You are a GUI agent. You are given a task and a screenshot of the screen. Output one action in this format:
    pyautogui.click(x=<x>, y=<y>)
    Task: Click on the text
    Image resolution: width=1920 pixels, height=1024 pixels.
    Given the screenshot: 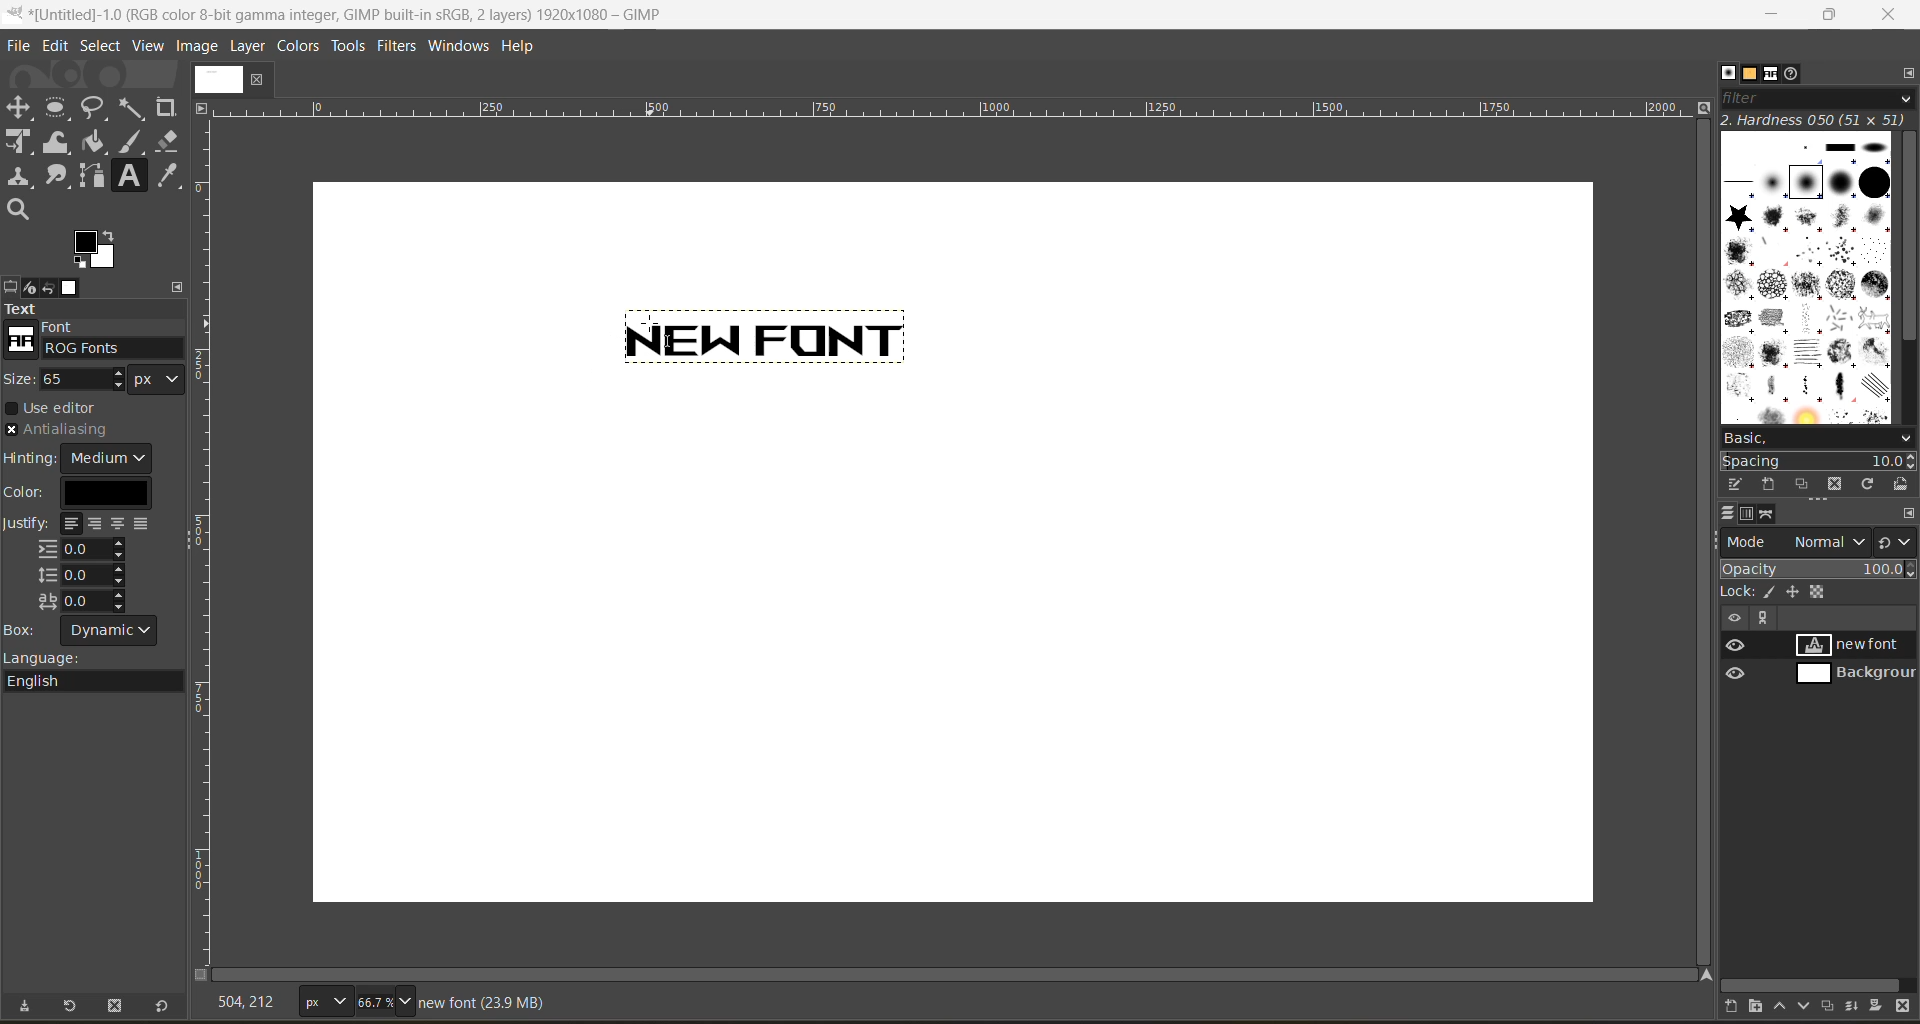 What is the action you would take?
    pyautogui.click(x=762, y=336)
    